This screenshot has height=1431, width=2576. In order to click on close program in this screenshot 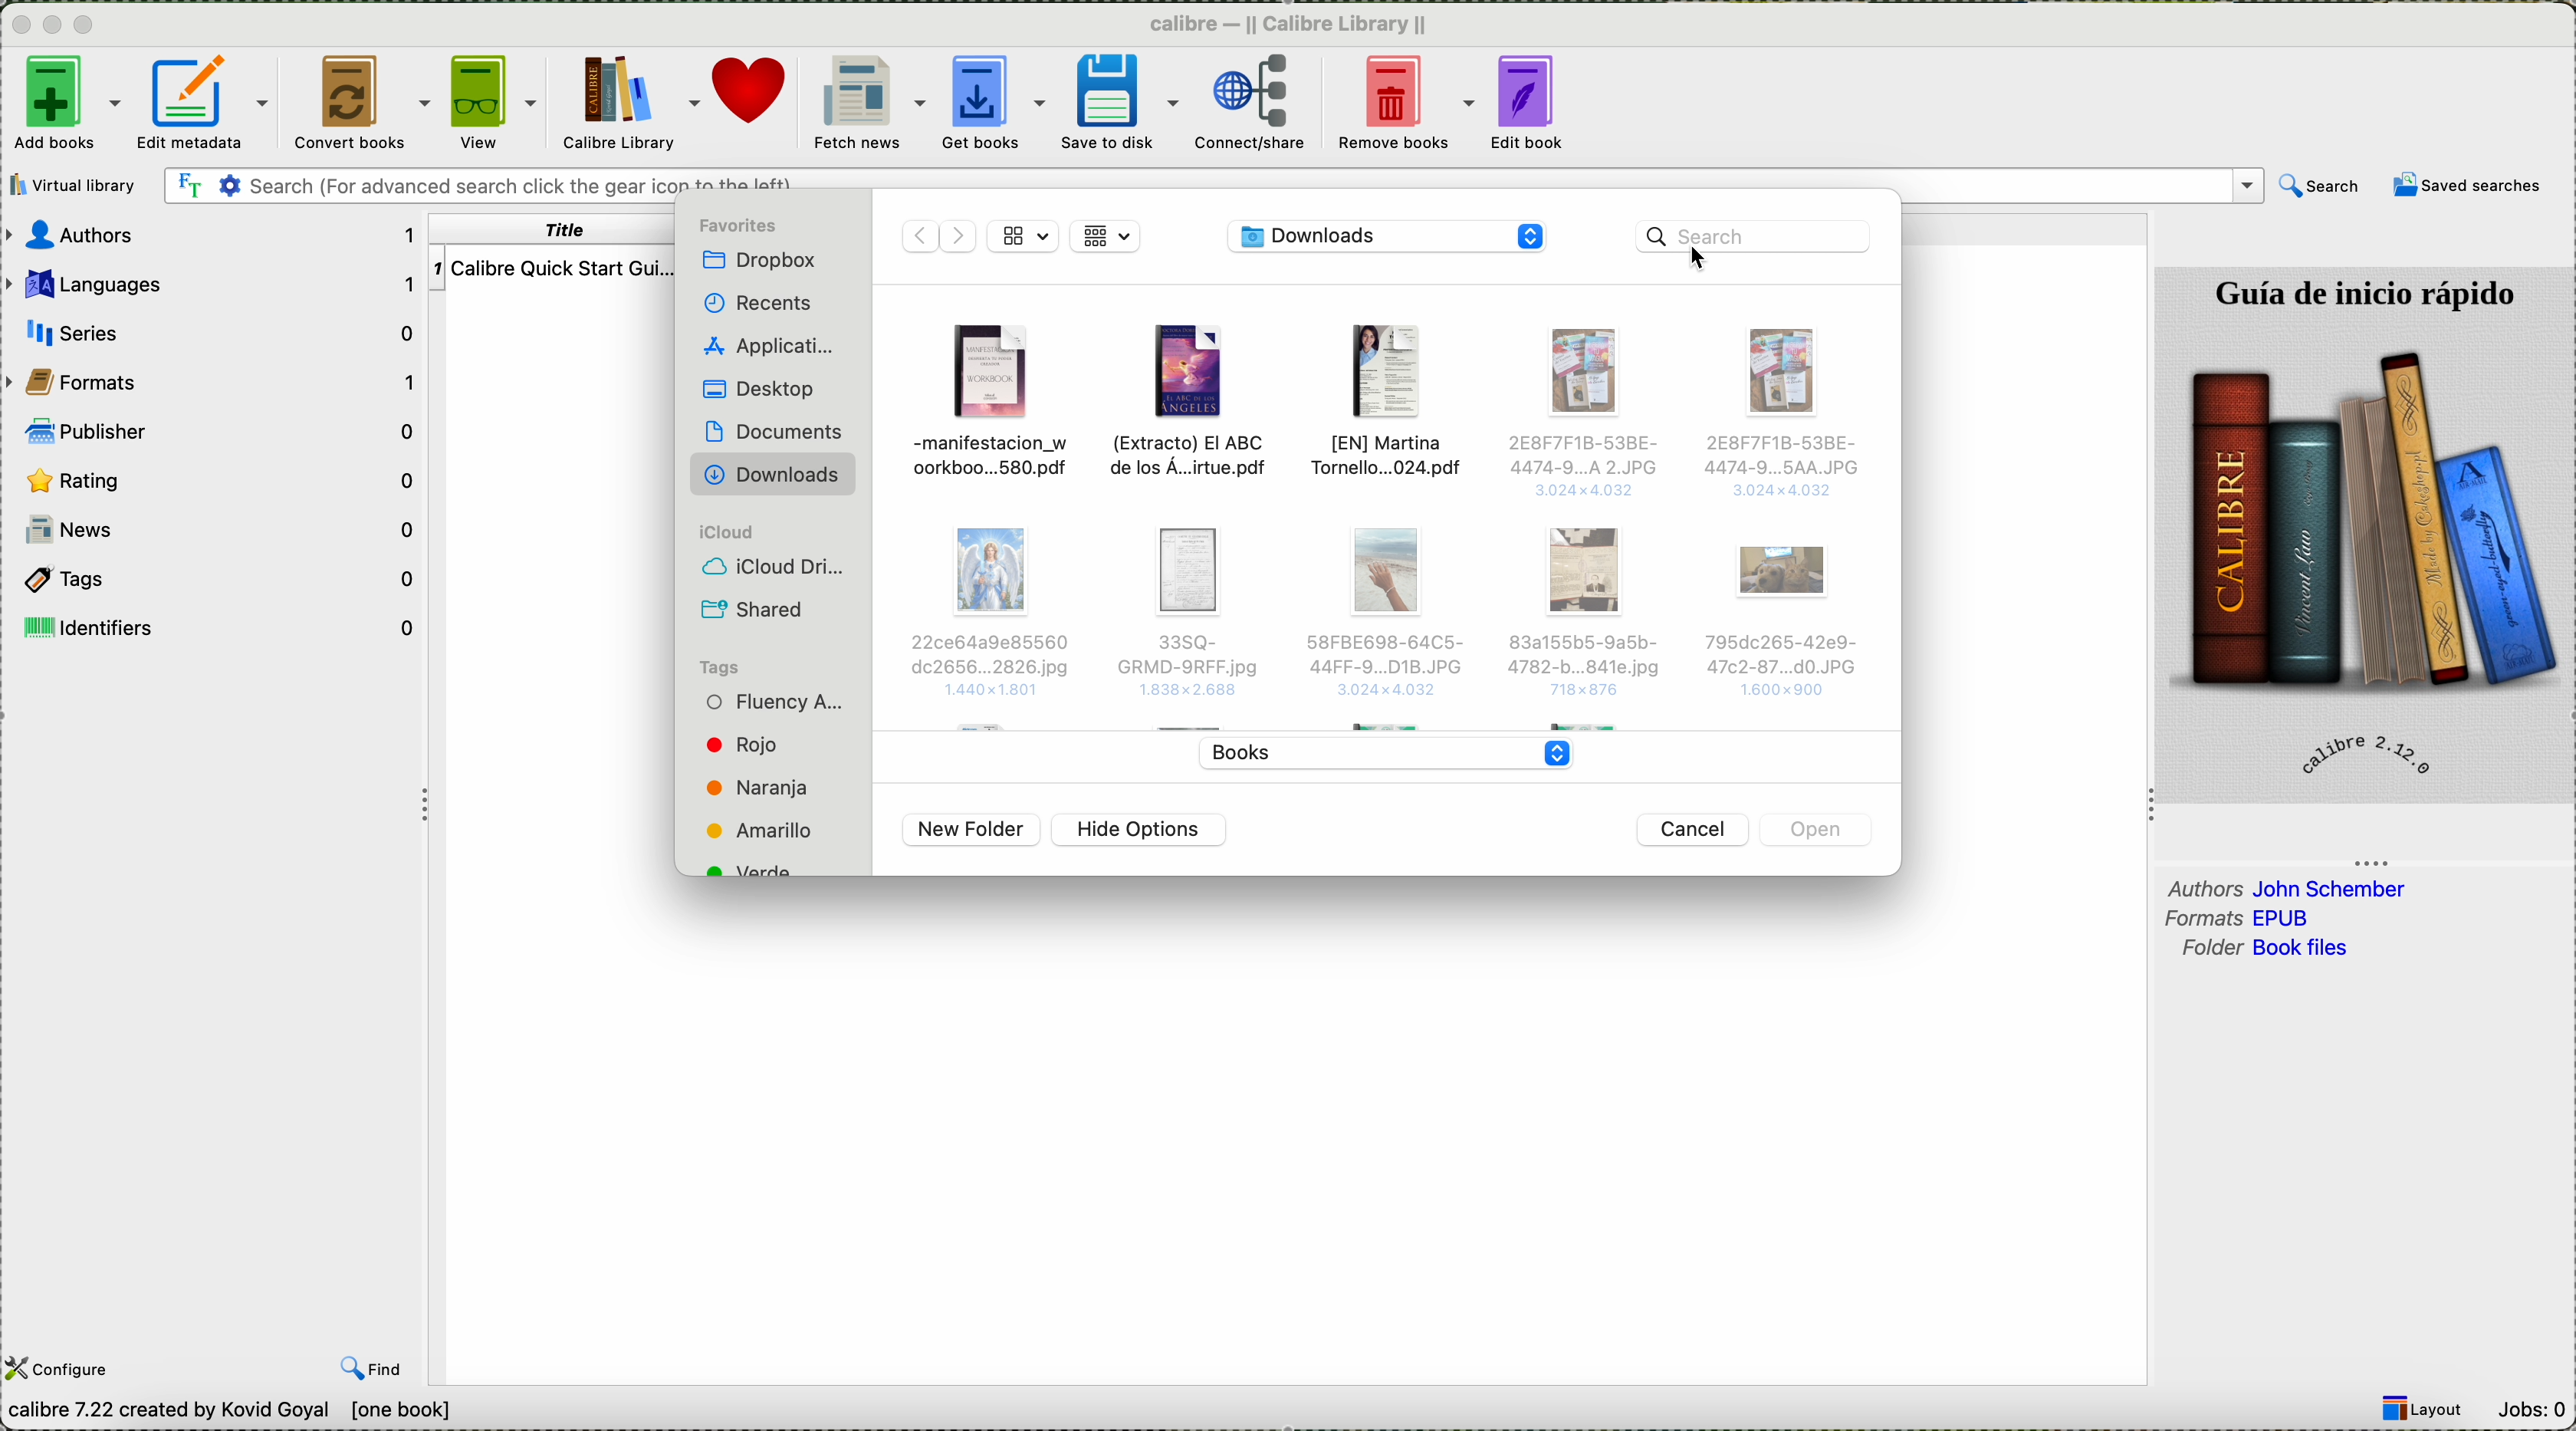, I will do `click(19, 25)`.